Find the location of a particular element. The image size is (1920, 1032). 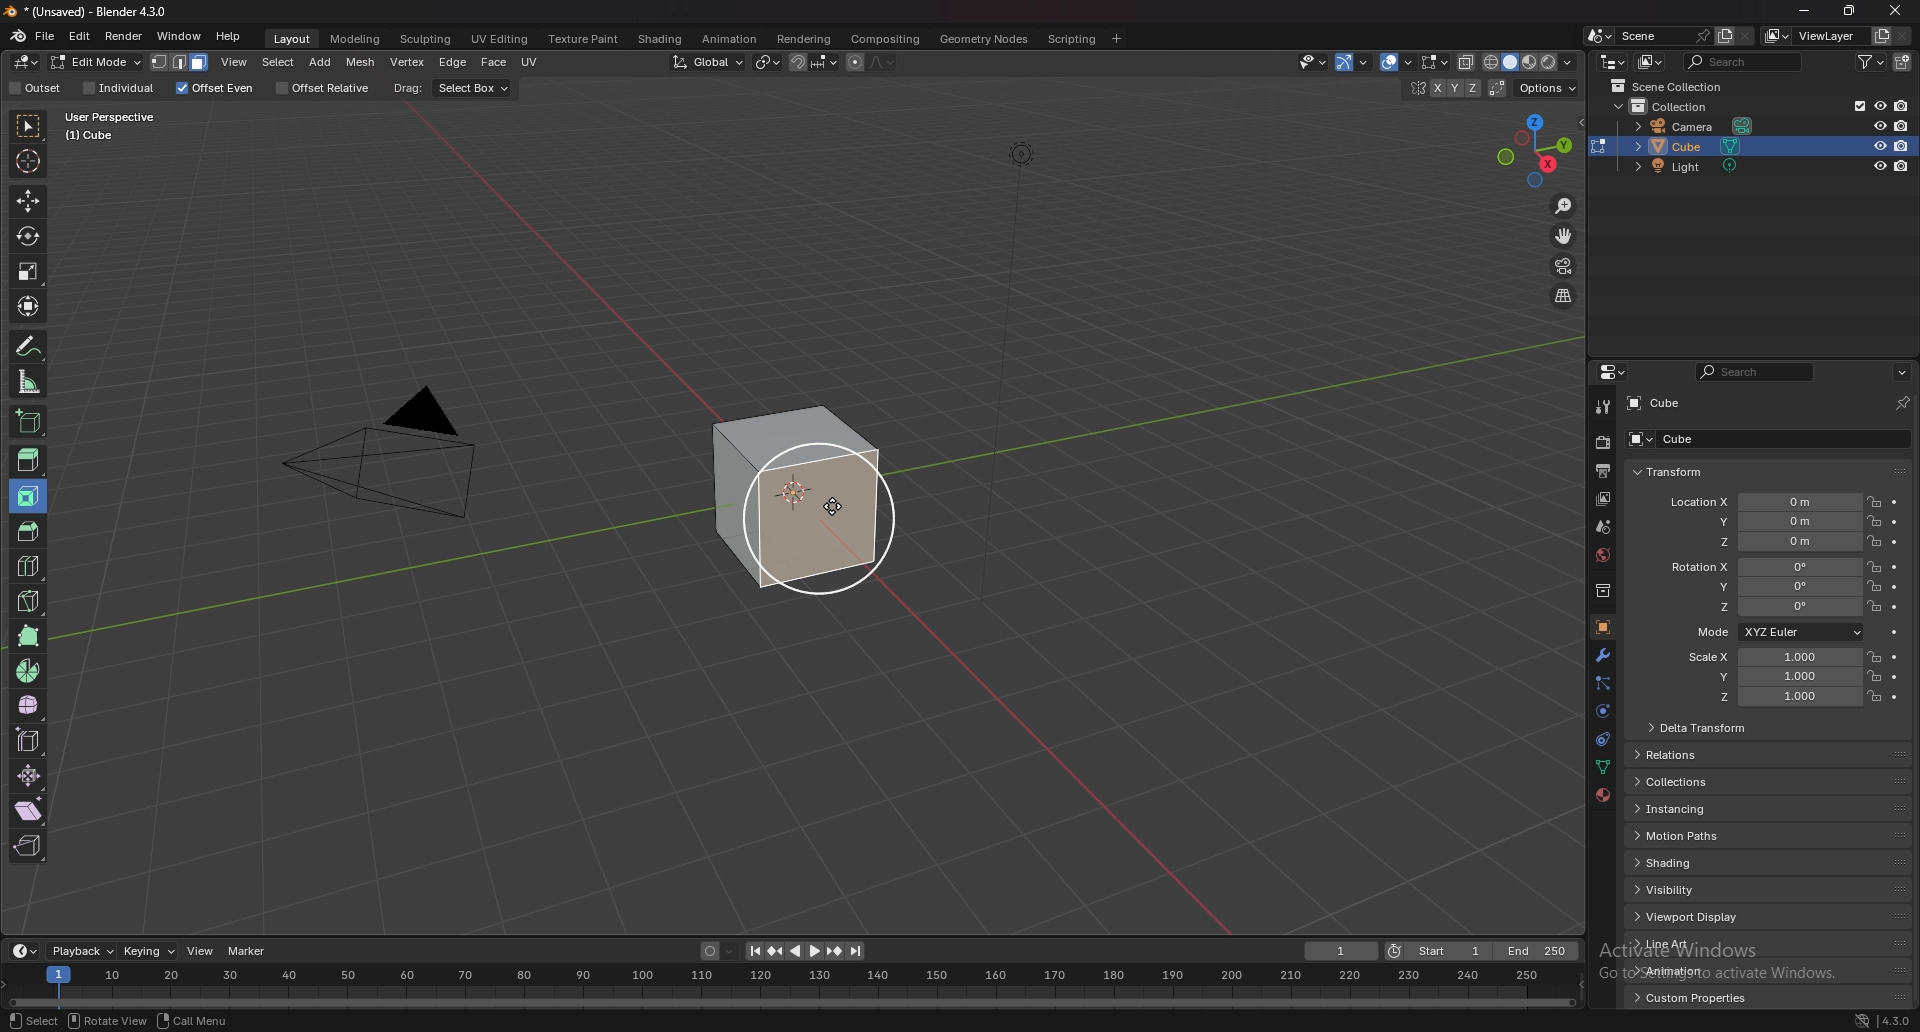

snapping is located at coordinates (813, 63).